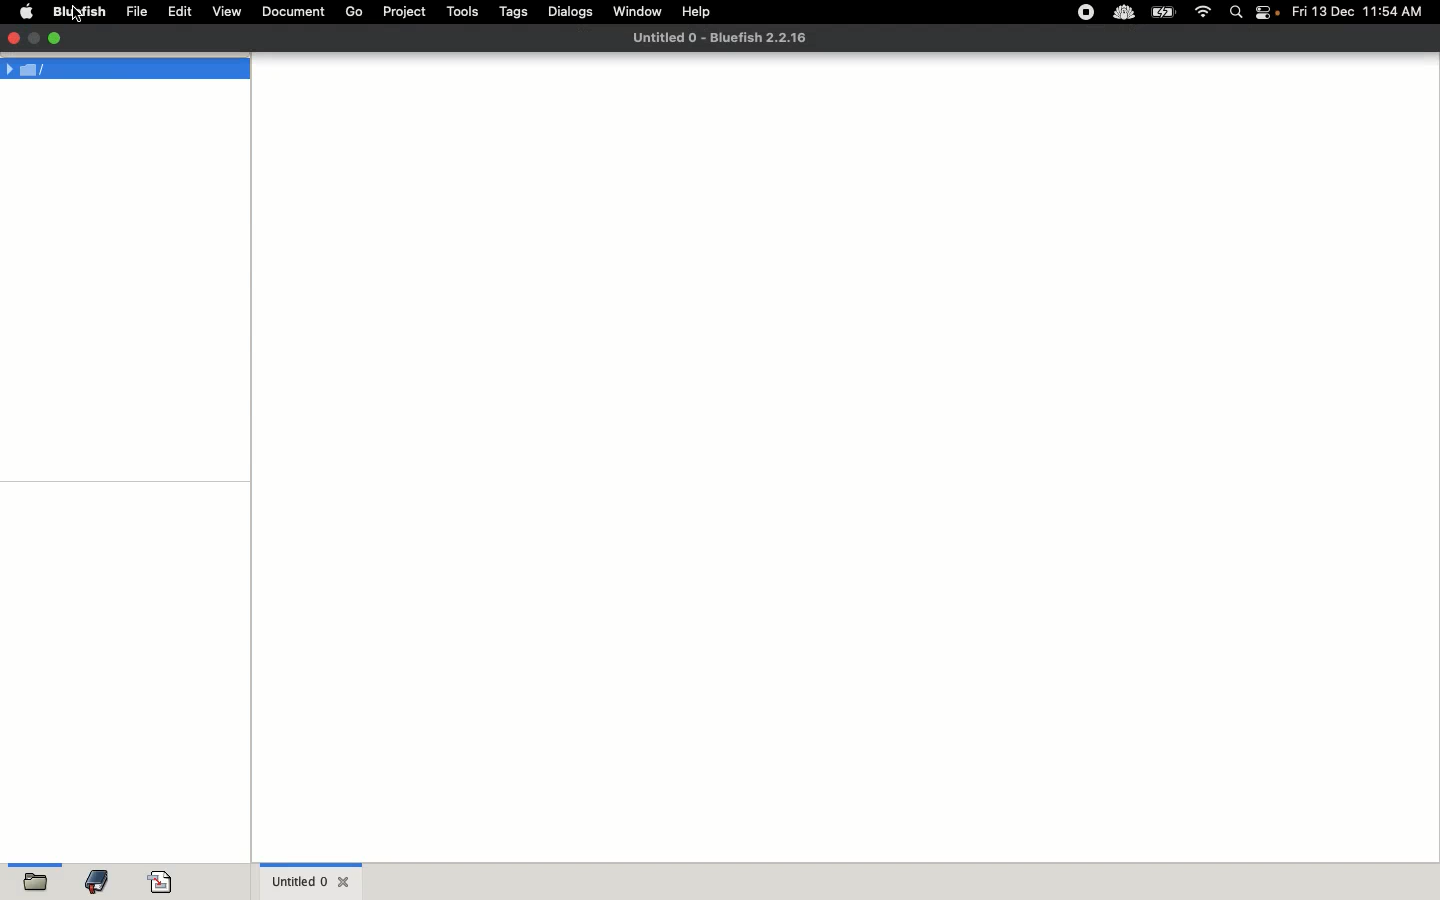 The height and width of the screenshot is (900, 1440). What do you see at coordinates (294, 13) in the screenshot?
I see `Document` at bounding box center [294, 13].